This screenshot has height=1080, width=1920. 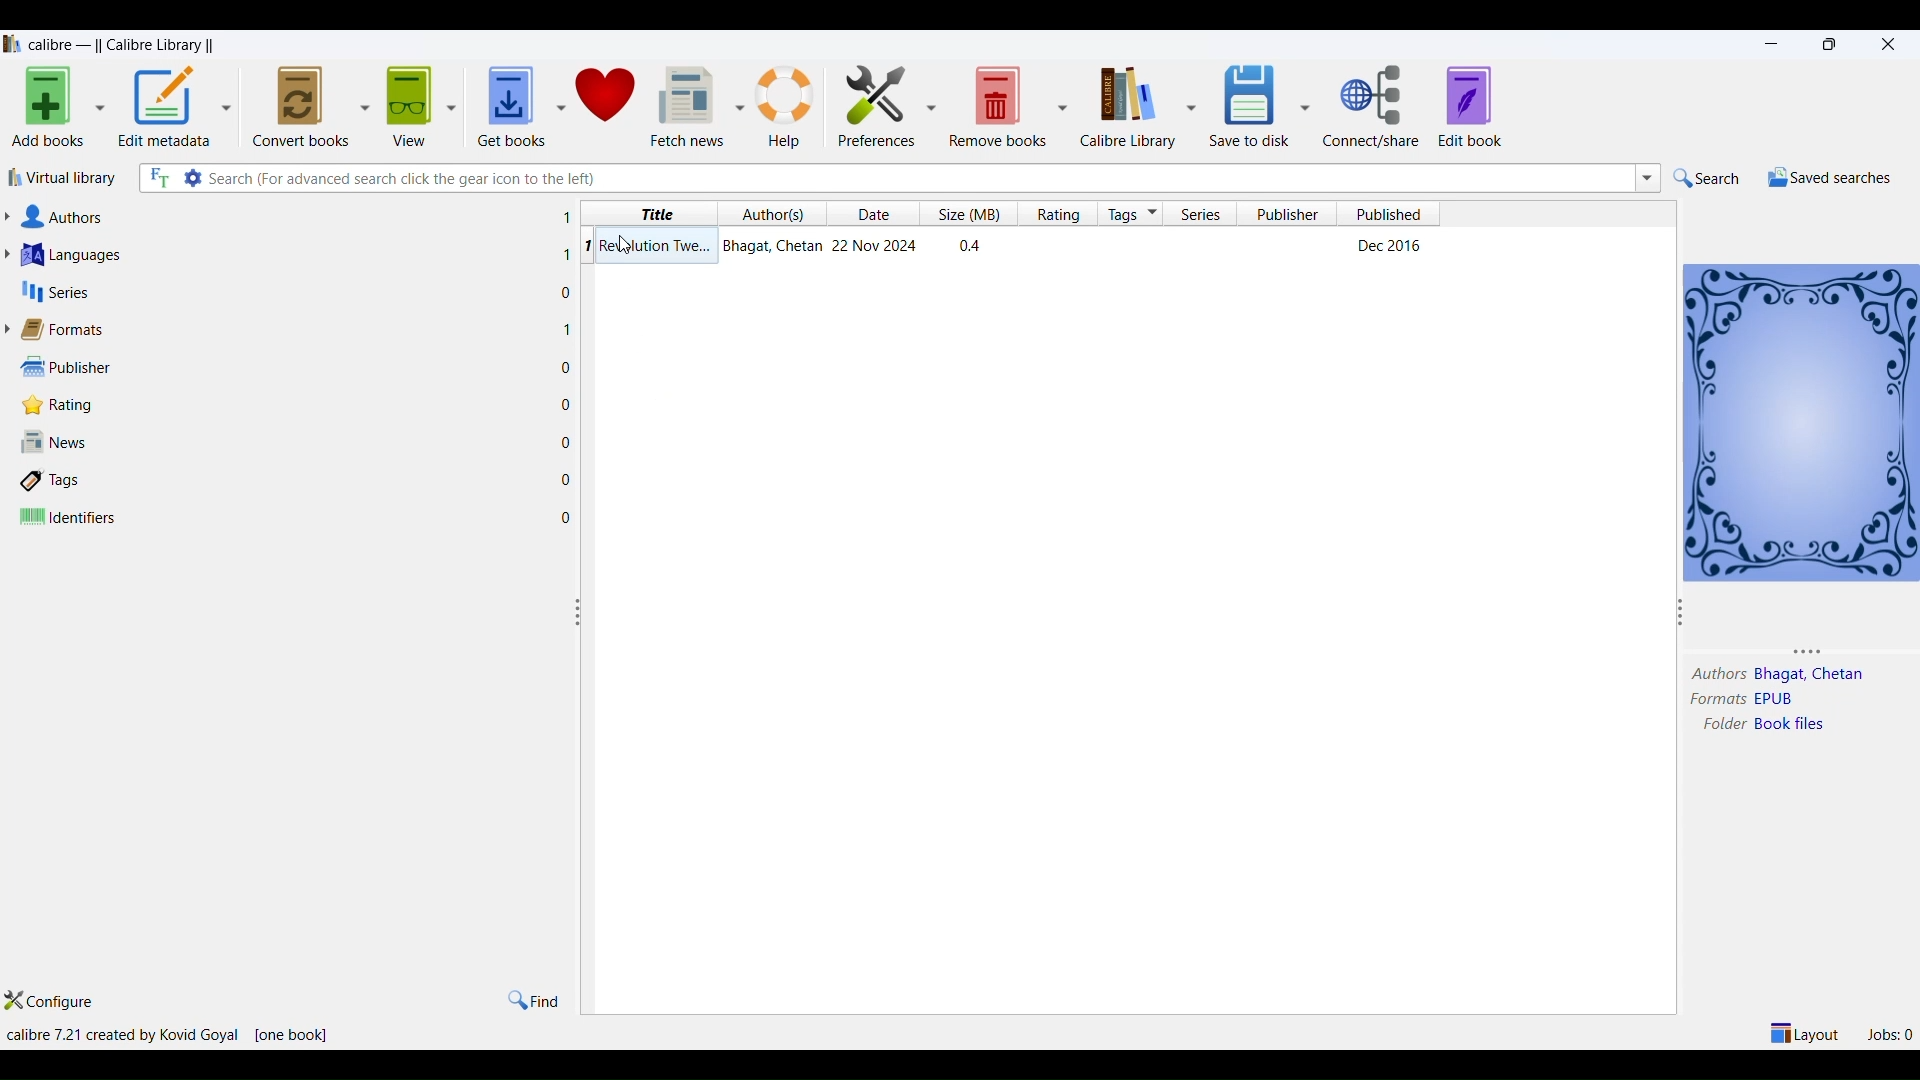 I want to click on formats, so click(x=69, y=328).